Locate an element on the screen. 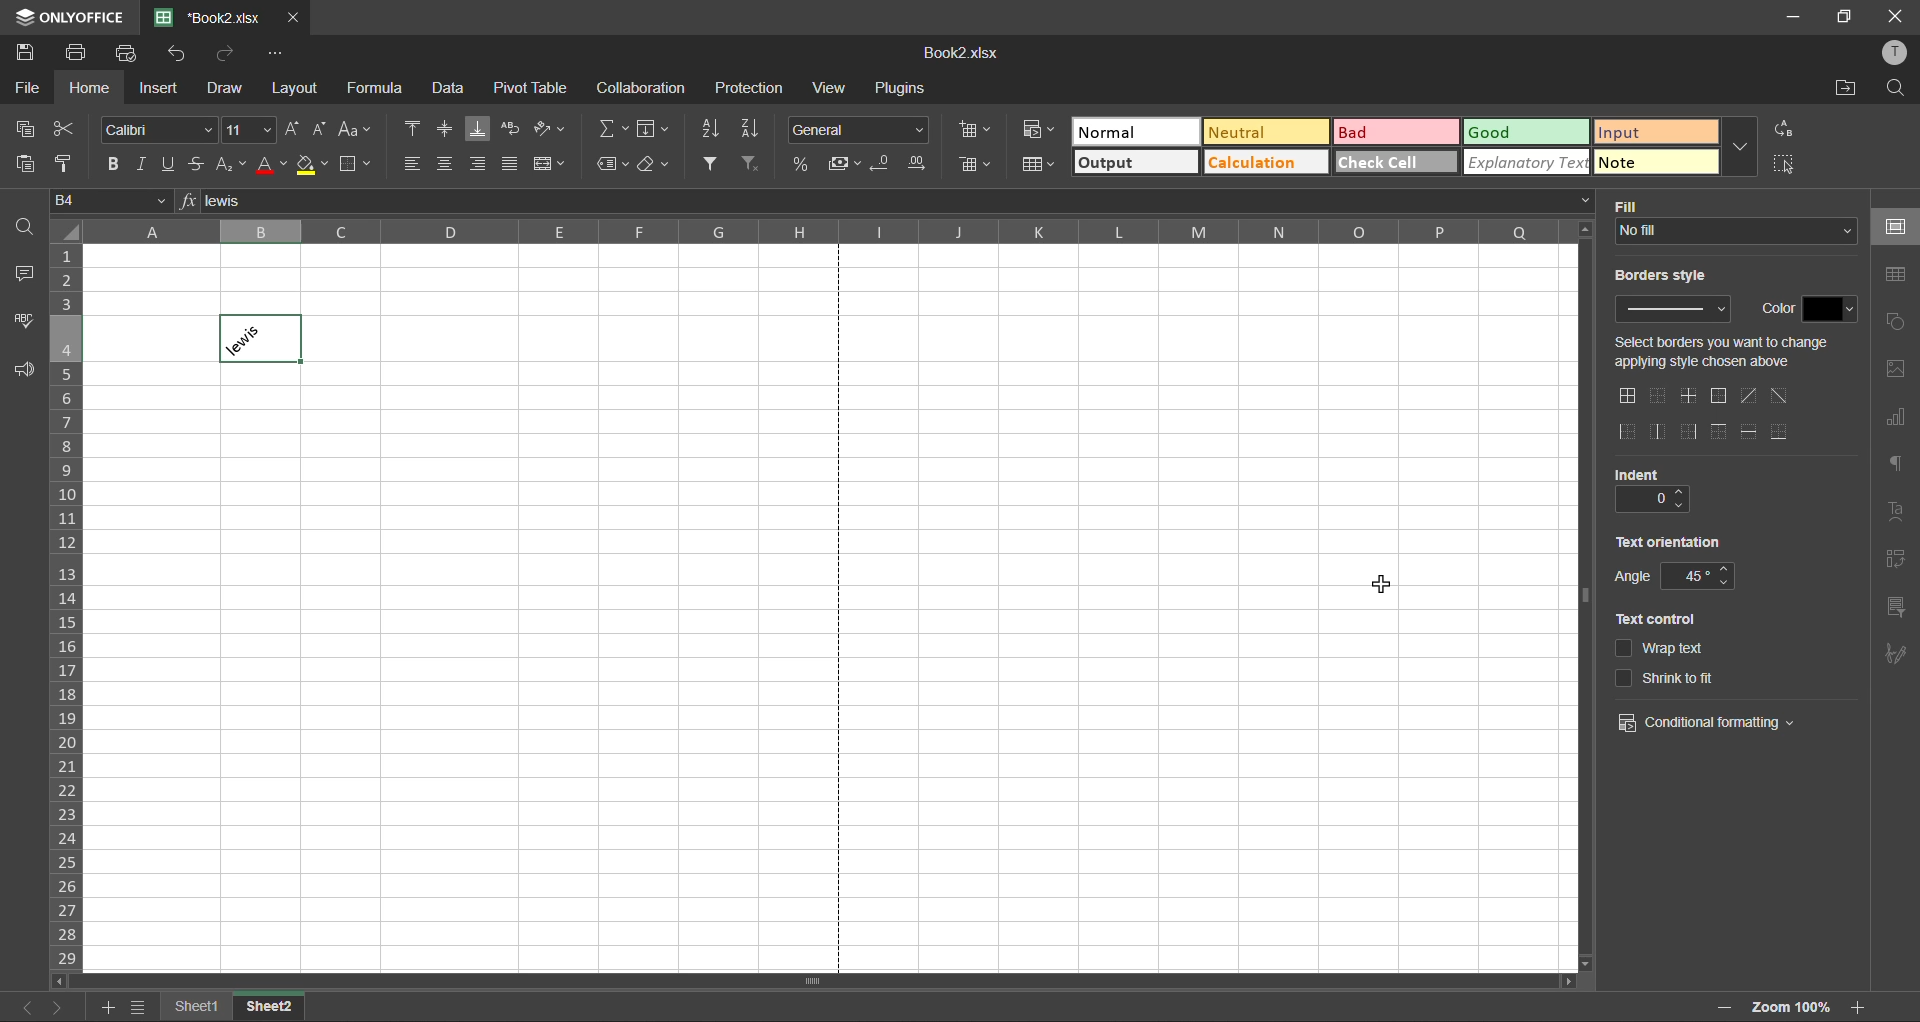 The height and width of the screenshot is (1022, 1920). justified is located at coordinates (507, 164).